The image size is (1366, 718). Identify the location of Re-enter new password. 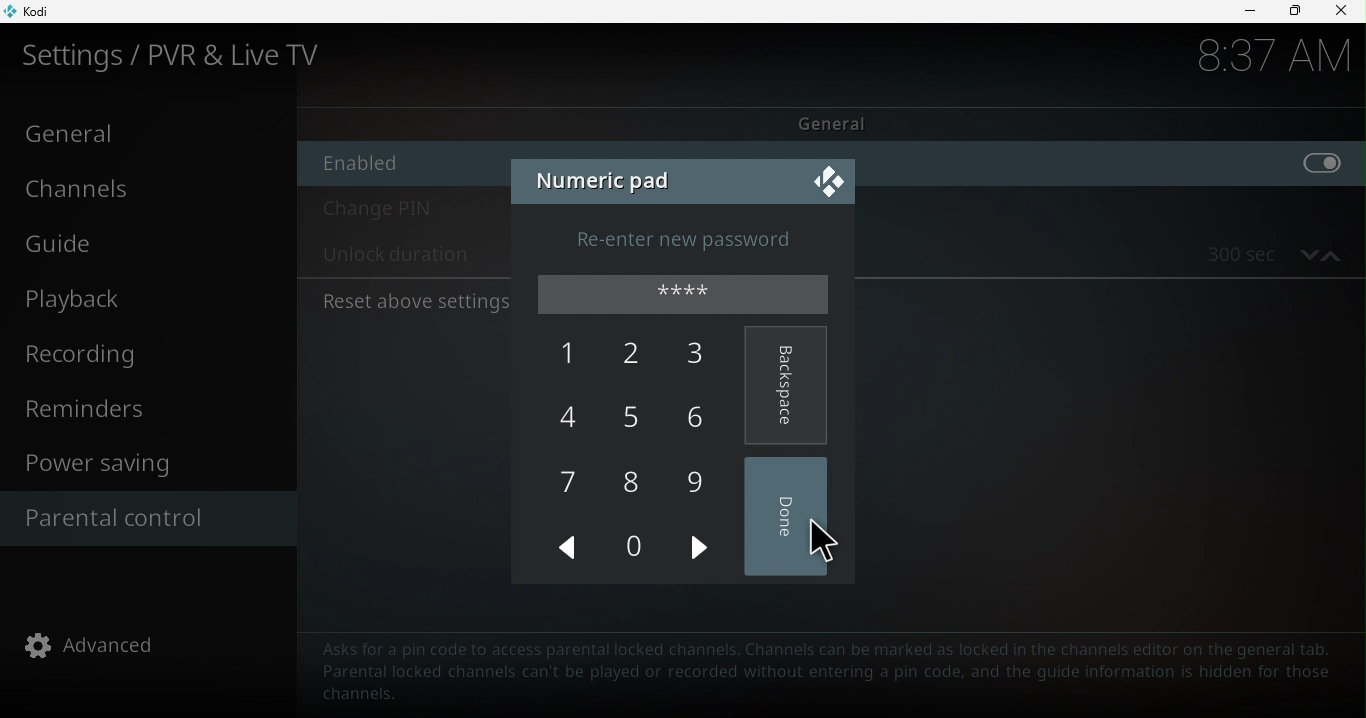
(705, 238).